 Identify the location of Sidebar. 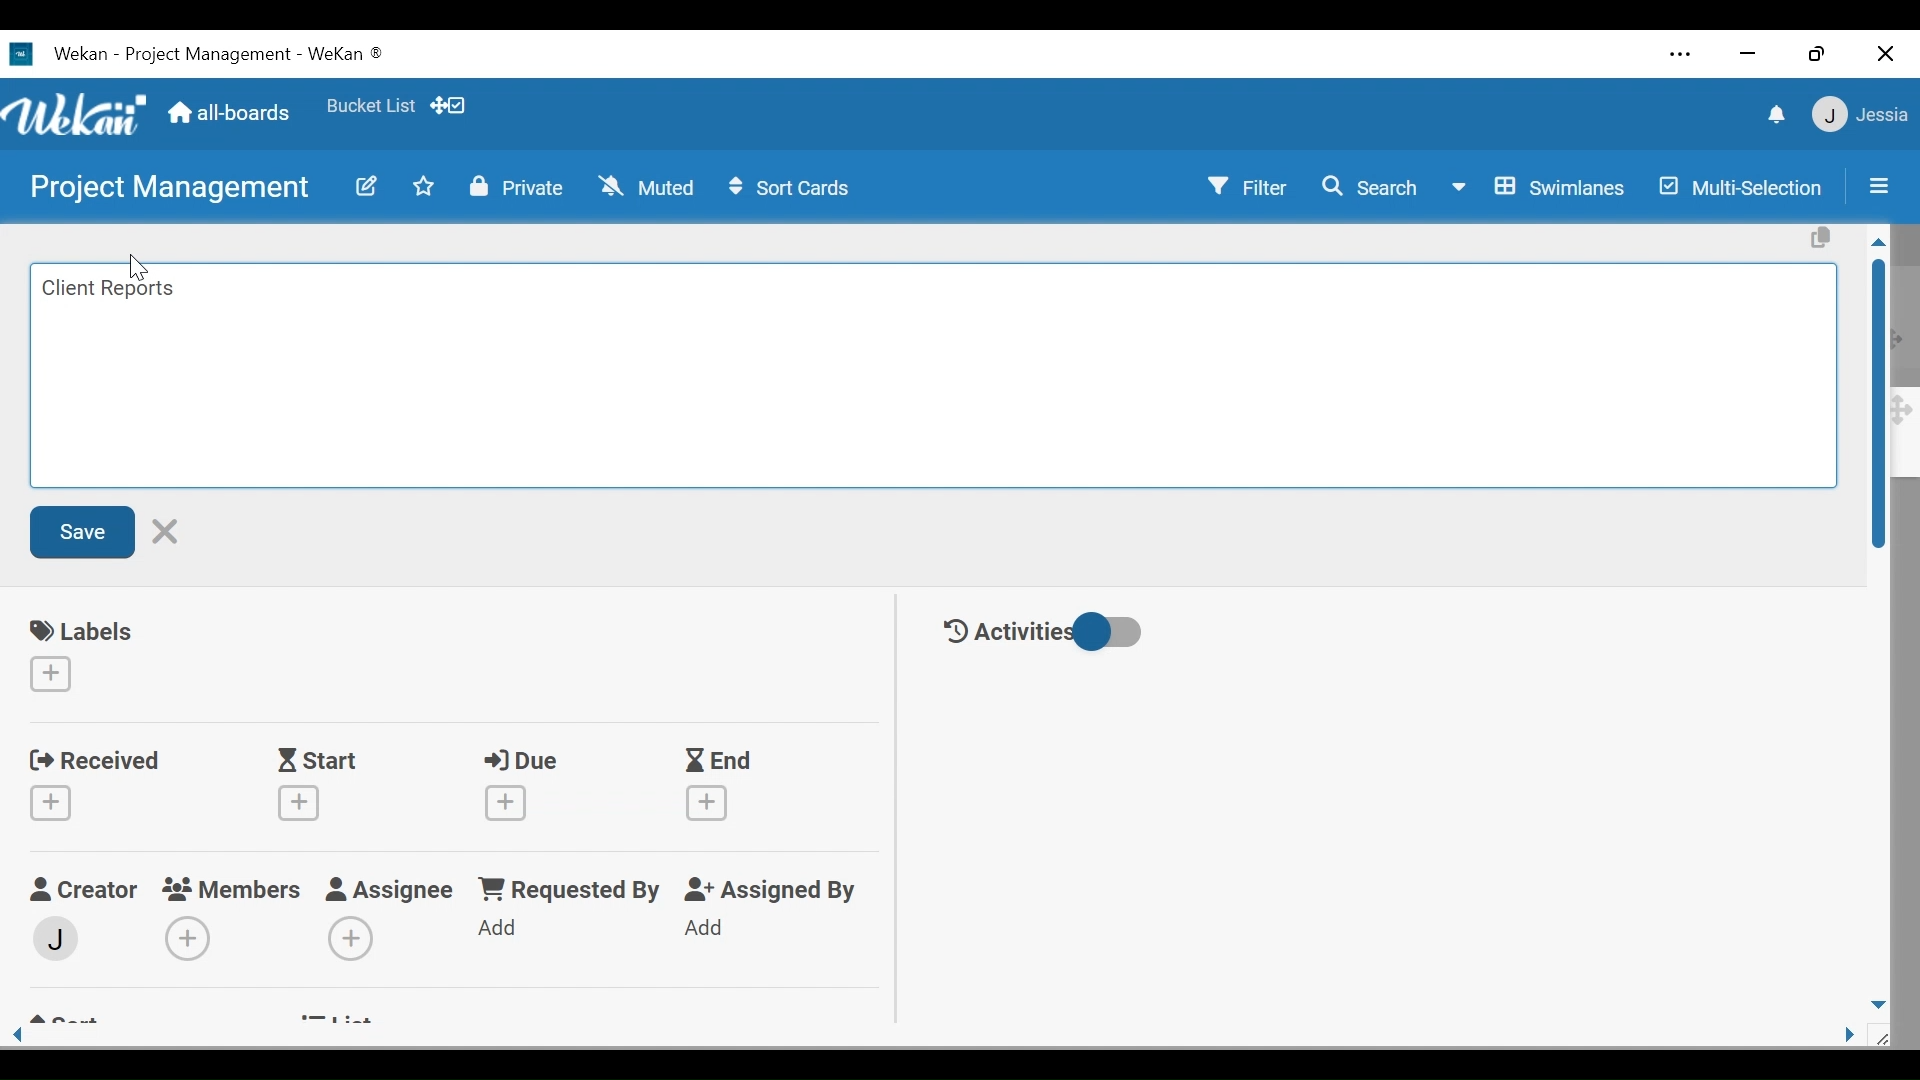
(1880, 185).